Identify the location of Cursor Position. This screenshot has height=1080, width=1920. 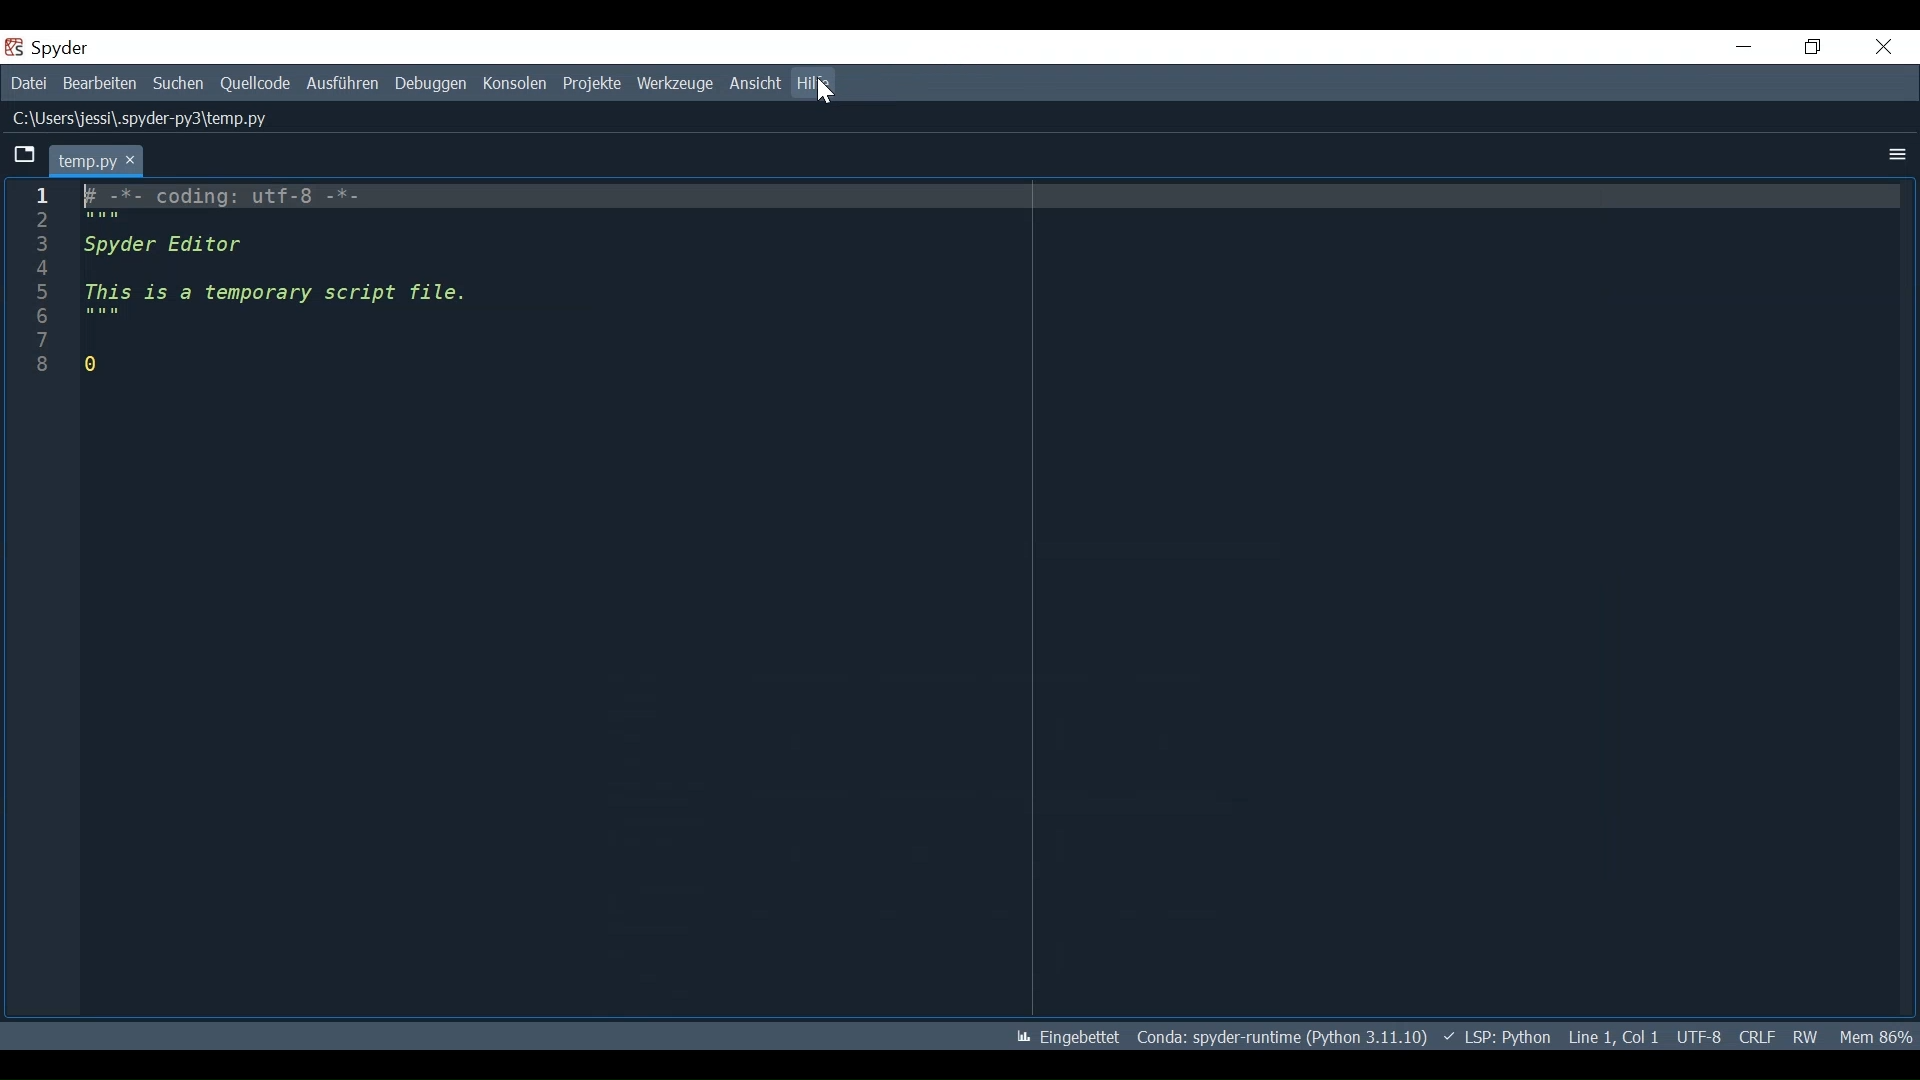
(1612, 1038).